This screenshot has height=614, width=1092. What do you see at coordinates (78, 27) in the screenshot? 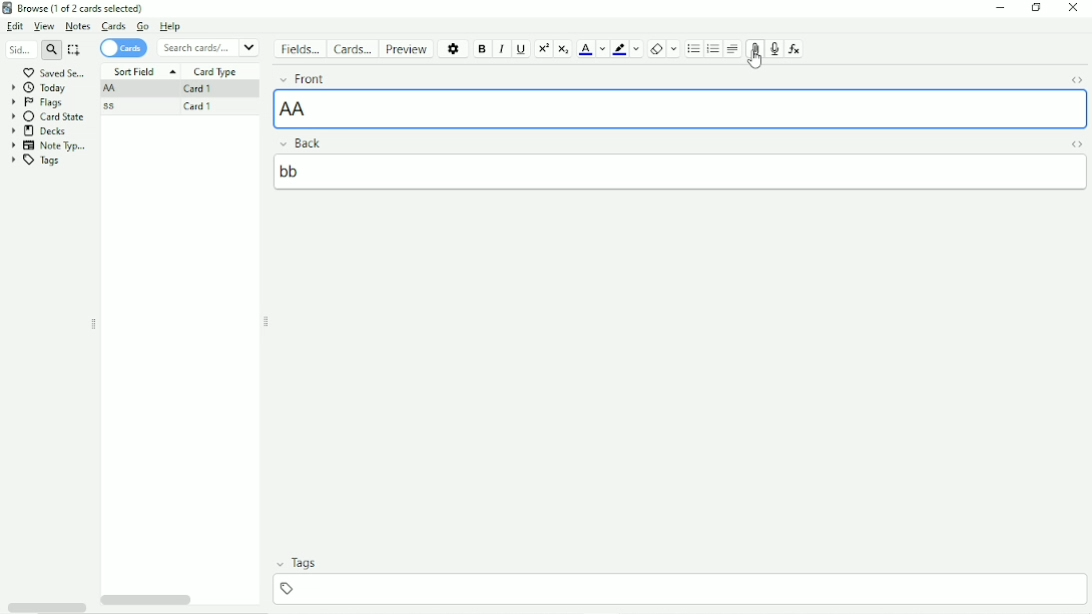
I see `Notes` at bounding box center [78, 27].